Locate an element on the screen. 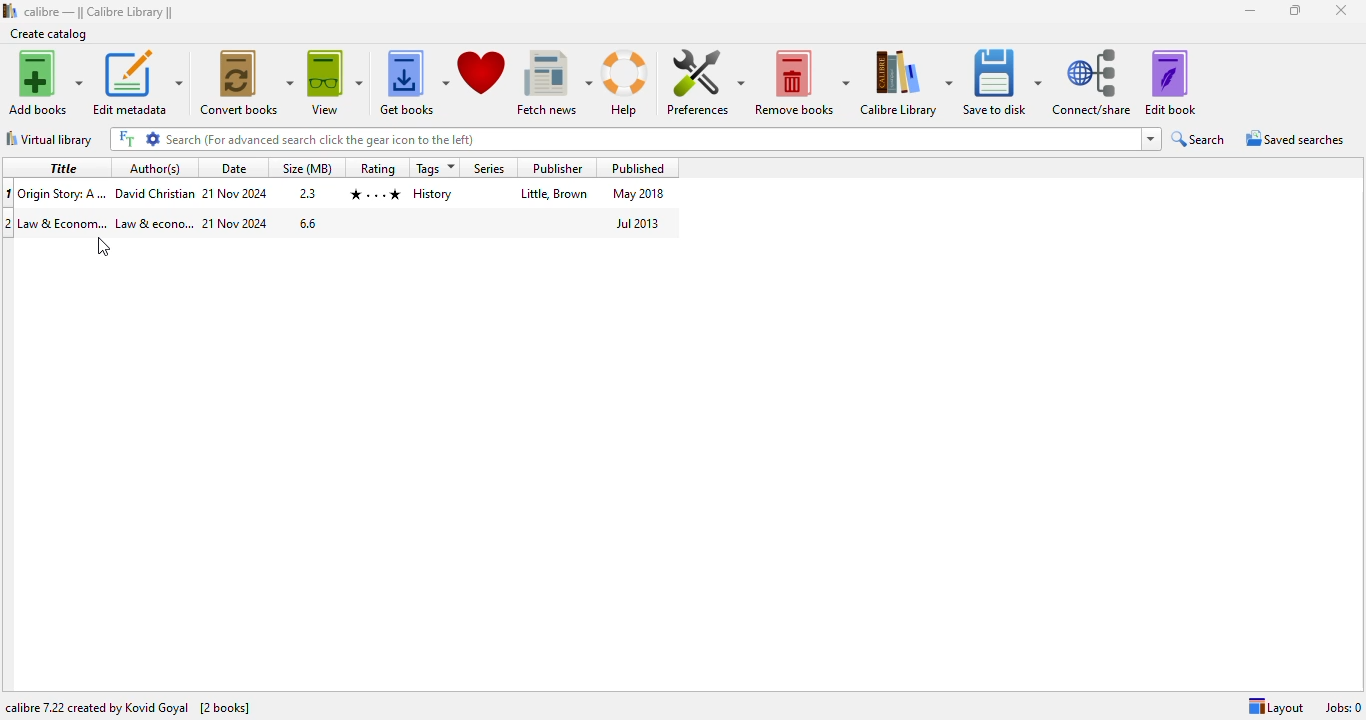  author(s) is located at coordinates (156, 168).